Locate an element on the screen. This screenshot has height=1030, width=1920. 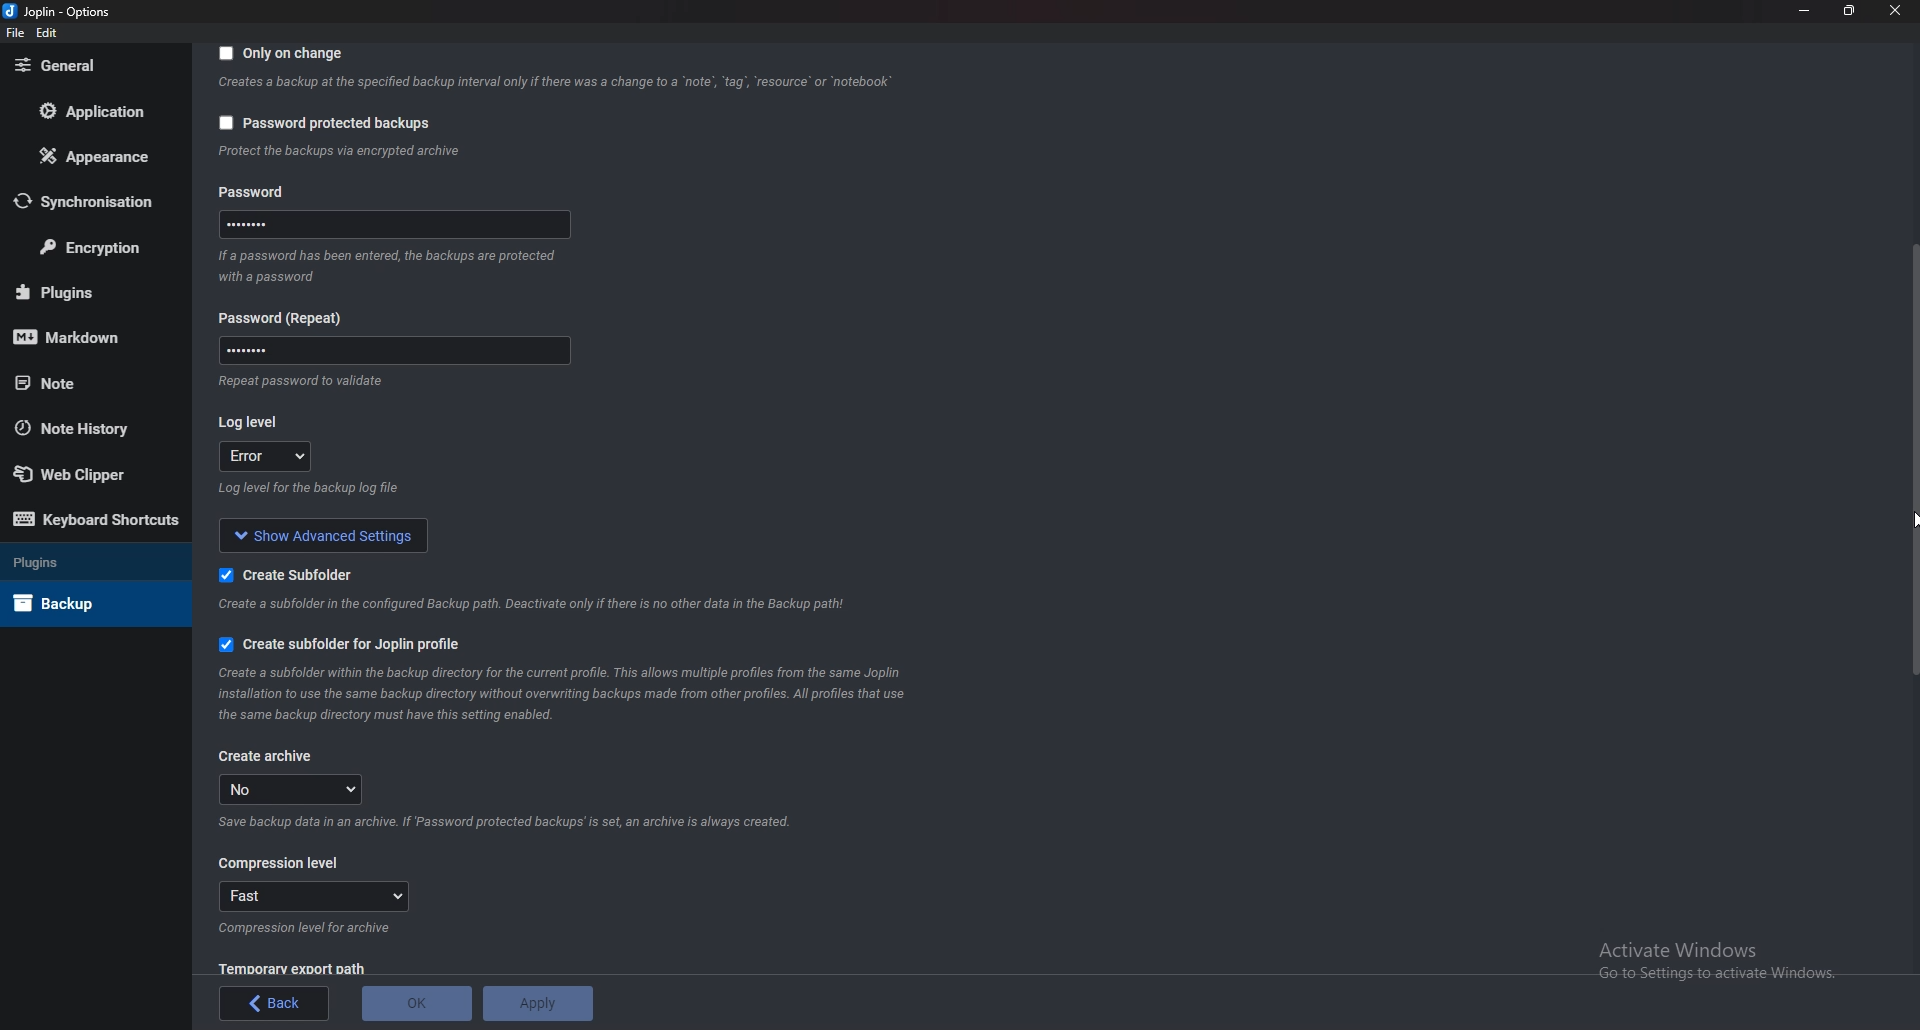
Web Clipper is located at coordinates (81, 470).